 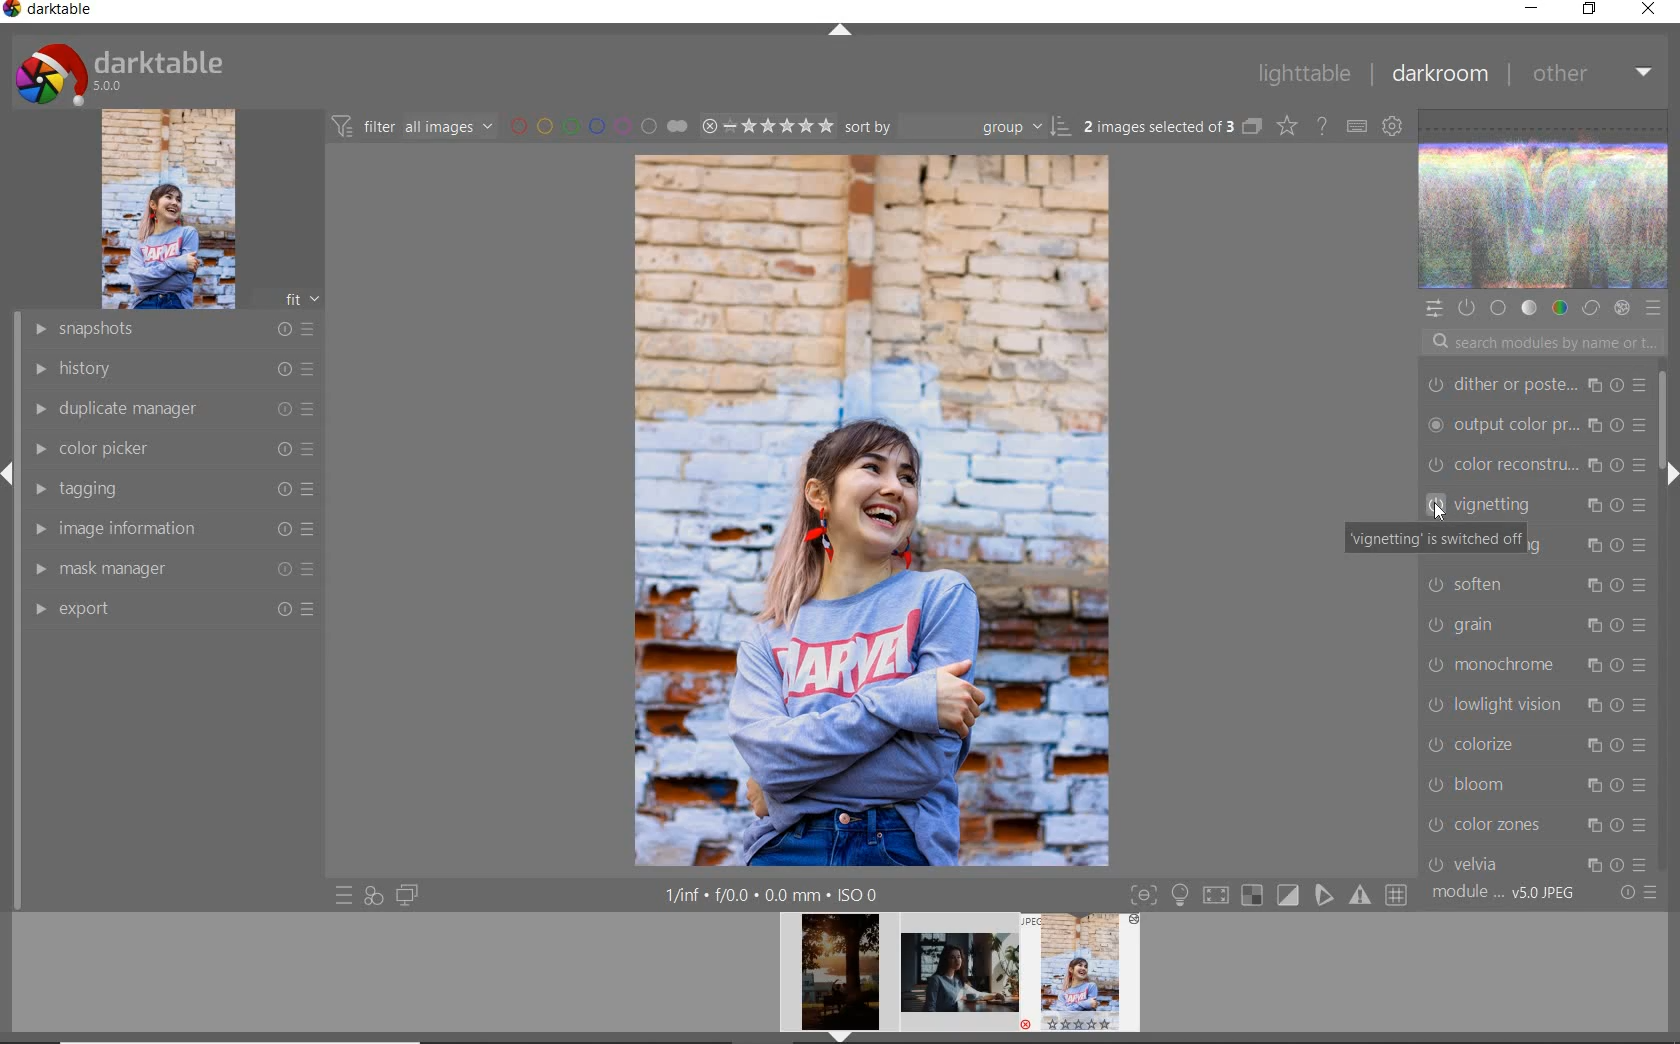 What do you see at coordinates (774, 895) in the screenshot?
I see `other interface detal` at bounding box center [774, 895].